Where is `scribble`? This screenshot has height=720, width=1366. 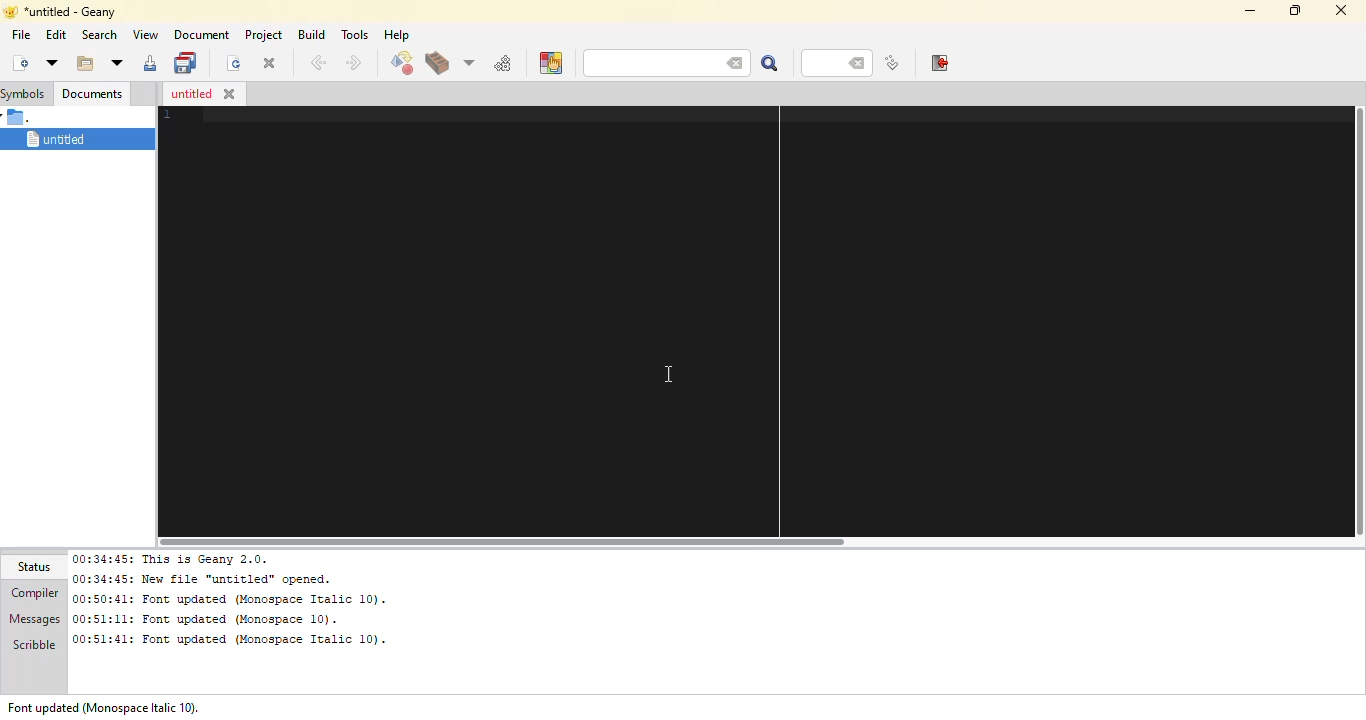 scribble is located at coordinates (31, 647).